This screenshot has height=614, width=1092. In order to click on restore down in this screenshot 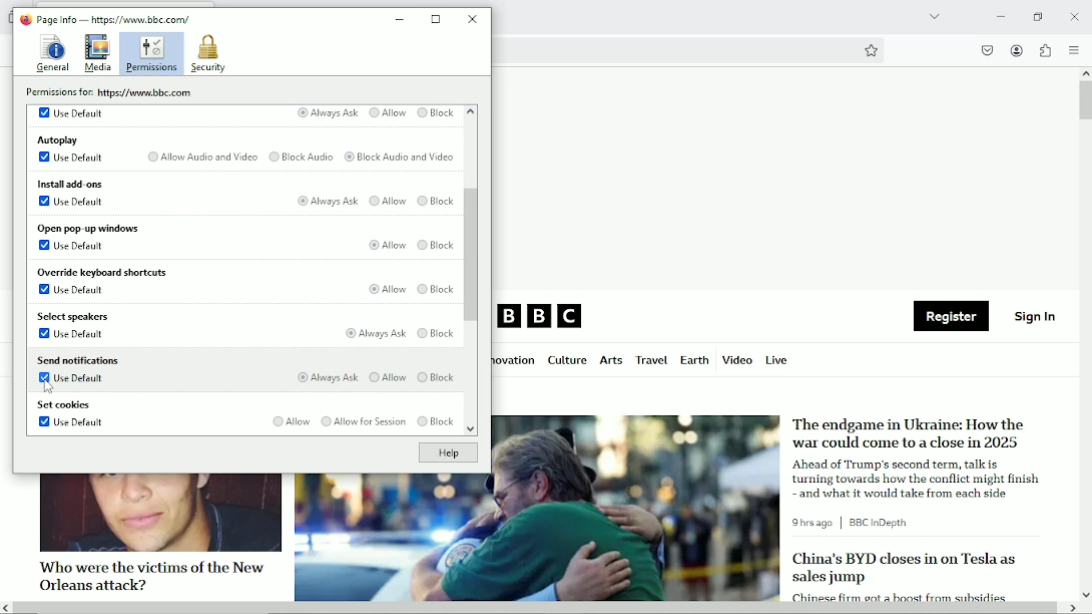, I will do `click(1039, 16)`.